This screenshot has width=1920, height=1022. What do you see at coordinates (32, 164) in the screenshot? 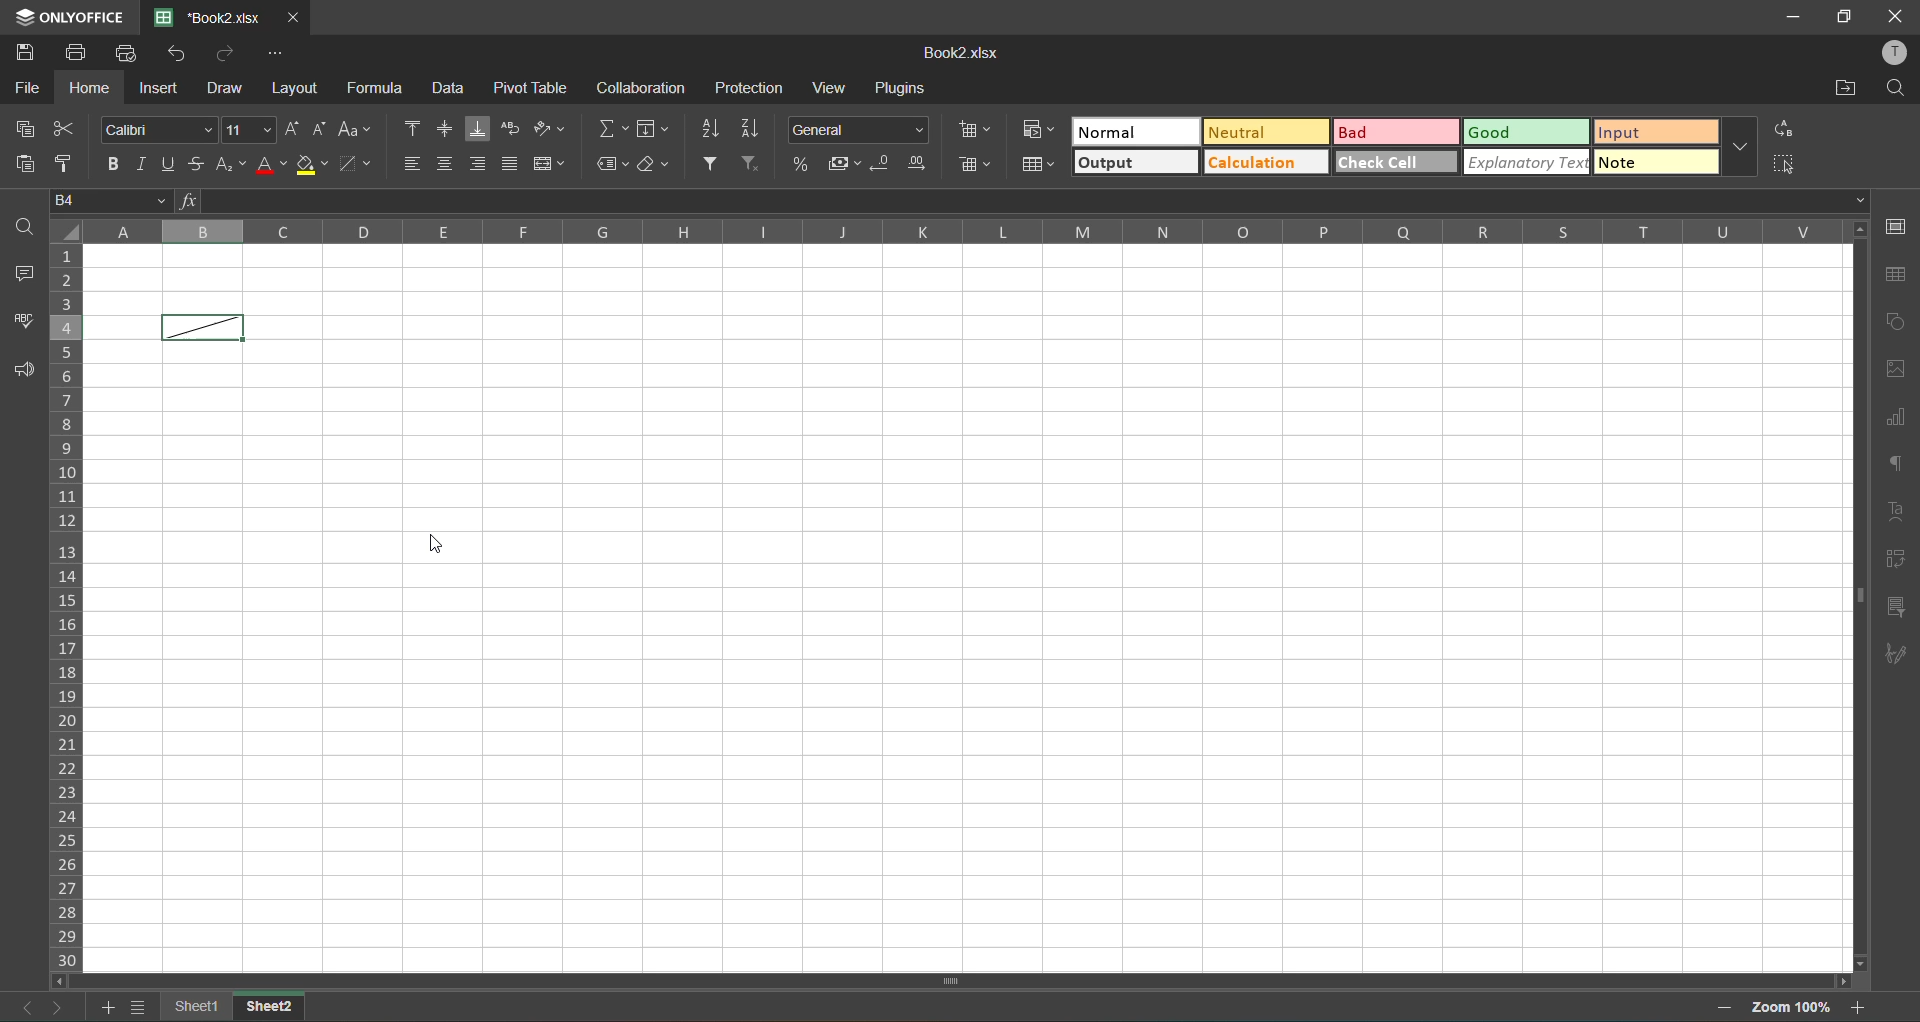
I see `paste` at bounding box center [32, 164].